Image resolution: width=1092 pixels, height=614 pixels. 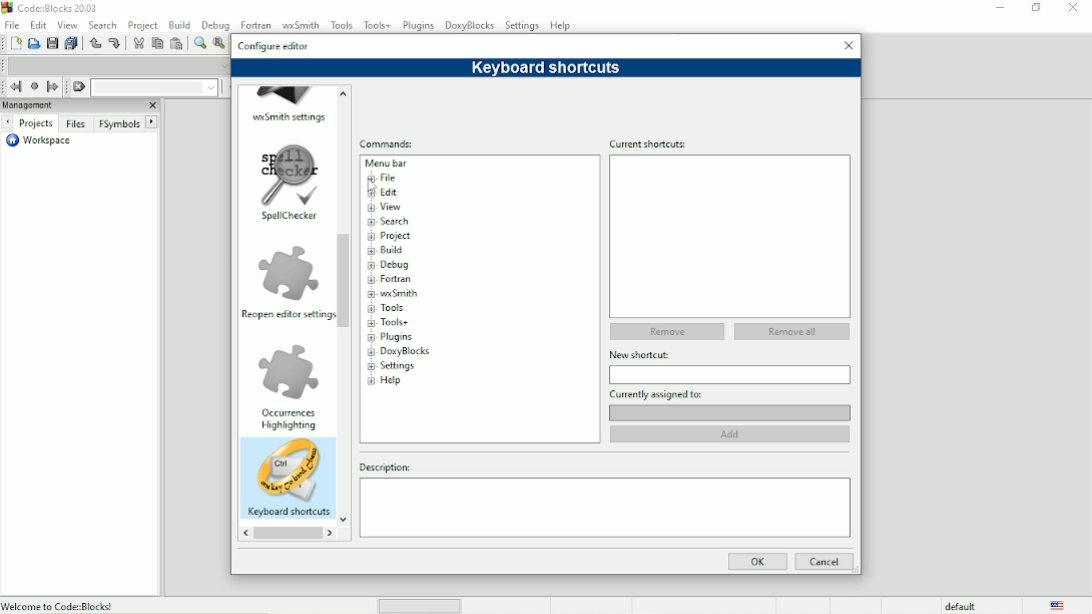 What do you see at coordinates (757, 562) in the screenshot?
I see `OK` at bounding box center [757, 562].